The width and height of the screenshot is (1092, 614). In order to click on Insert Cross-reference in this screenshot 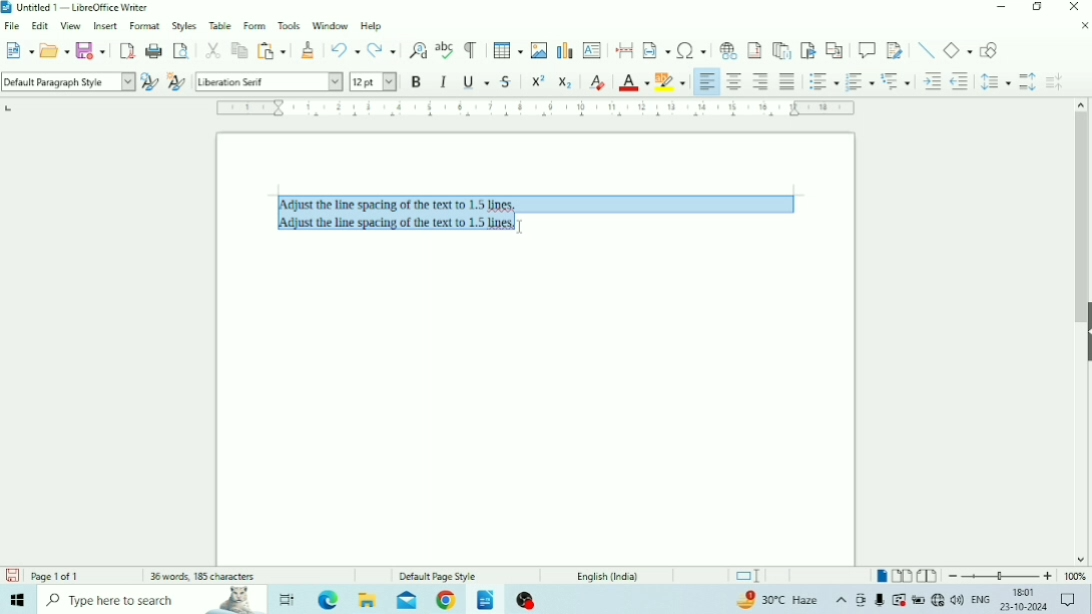, I will do `click(834, 49)`.